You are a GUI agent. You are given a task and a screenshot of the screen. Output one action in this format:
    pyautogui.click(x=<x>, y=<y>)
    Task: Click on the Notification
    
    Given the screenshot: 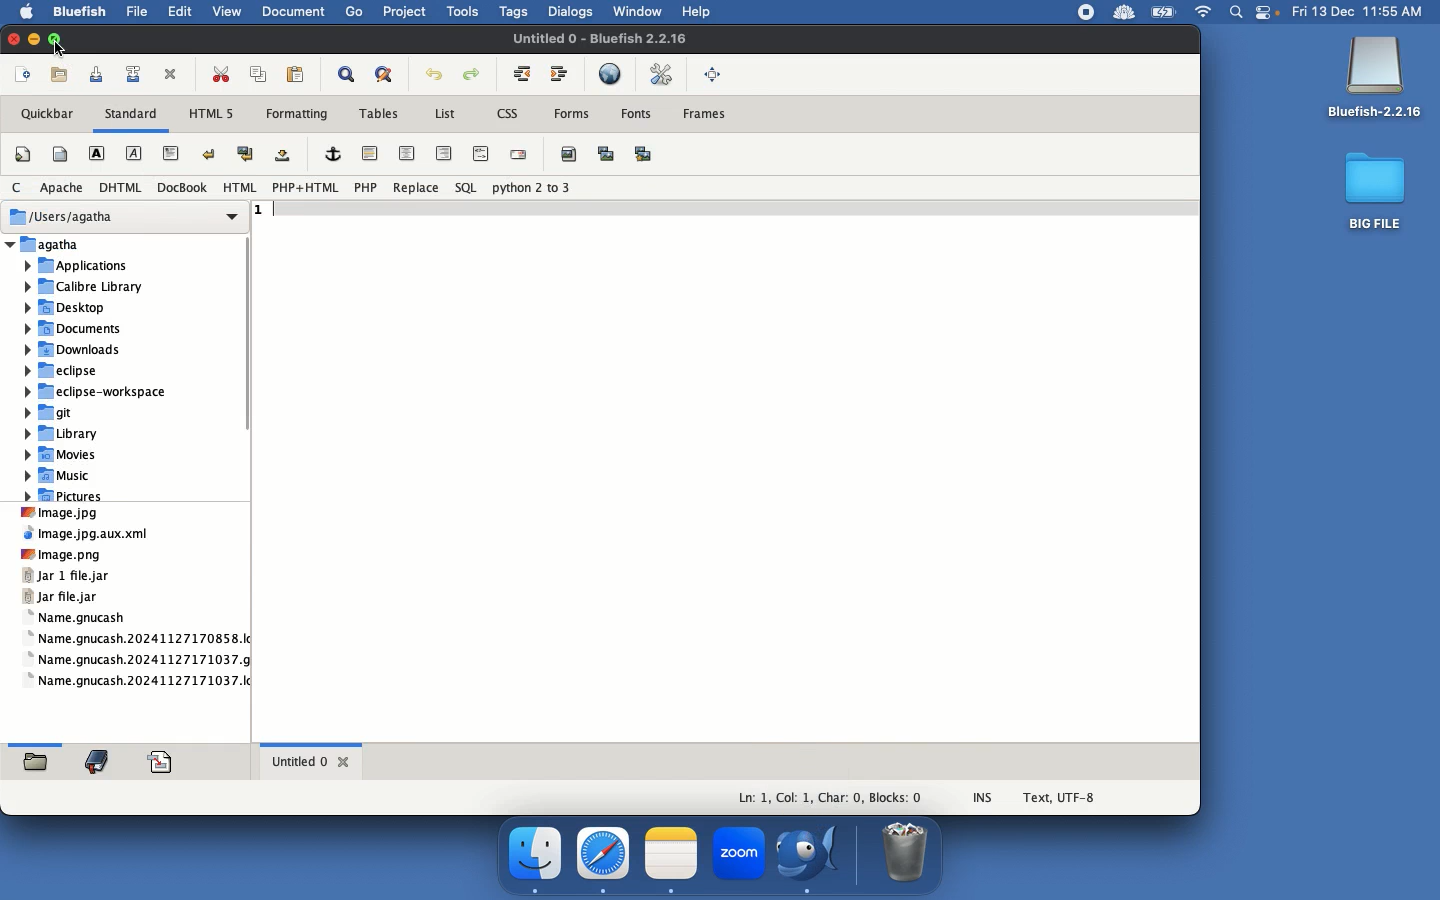 What is the action you would take?
    pyautogui.click(x=1269, y=14)
    